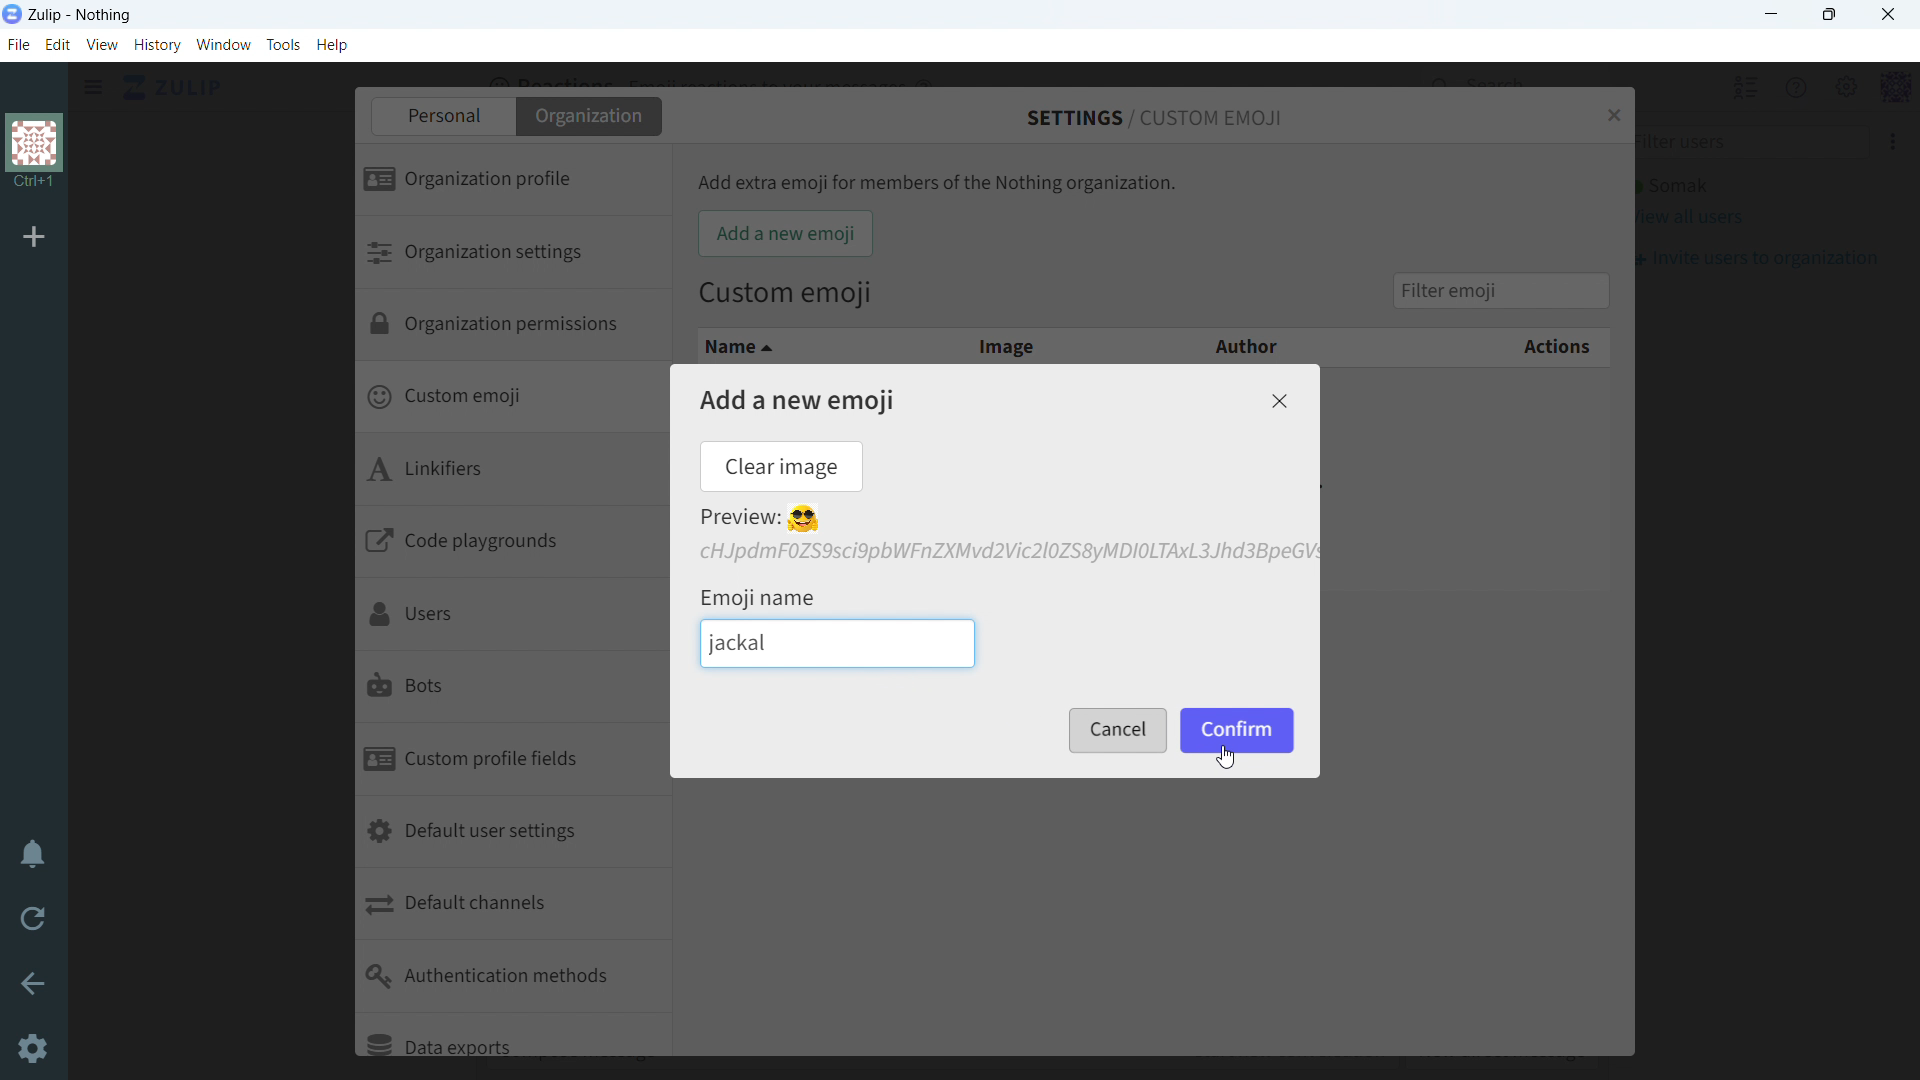  Describe the element at coordinates (1824, 86) in the screenshot. I see `main menu` at that location.